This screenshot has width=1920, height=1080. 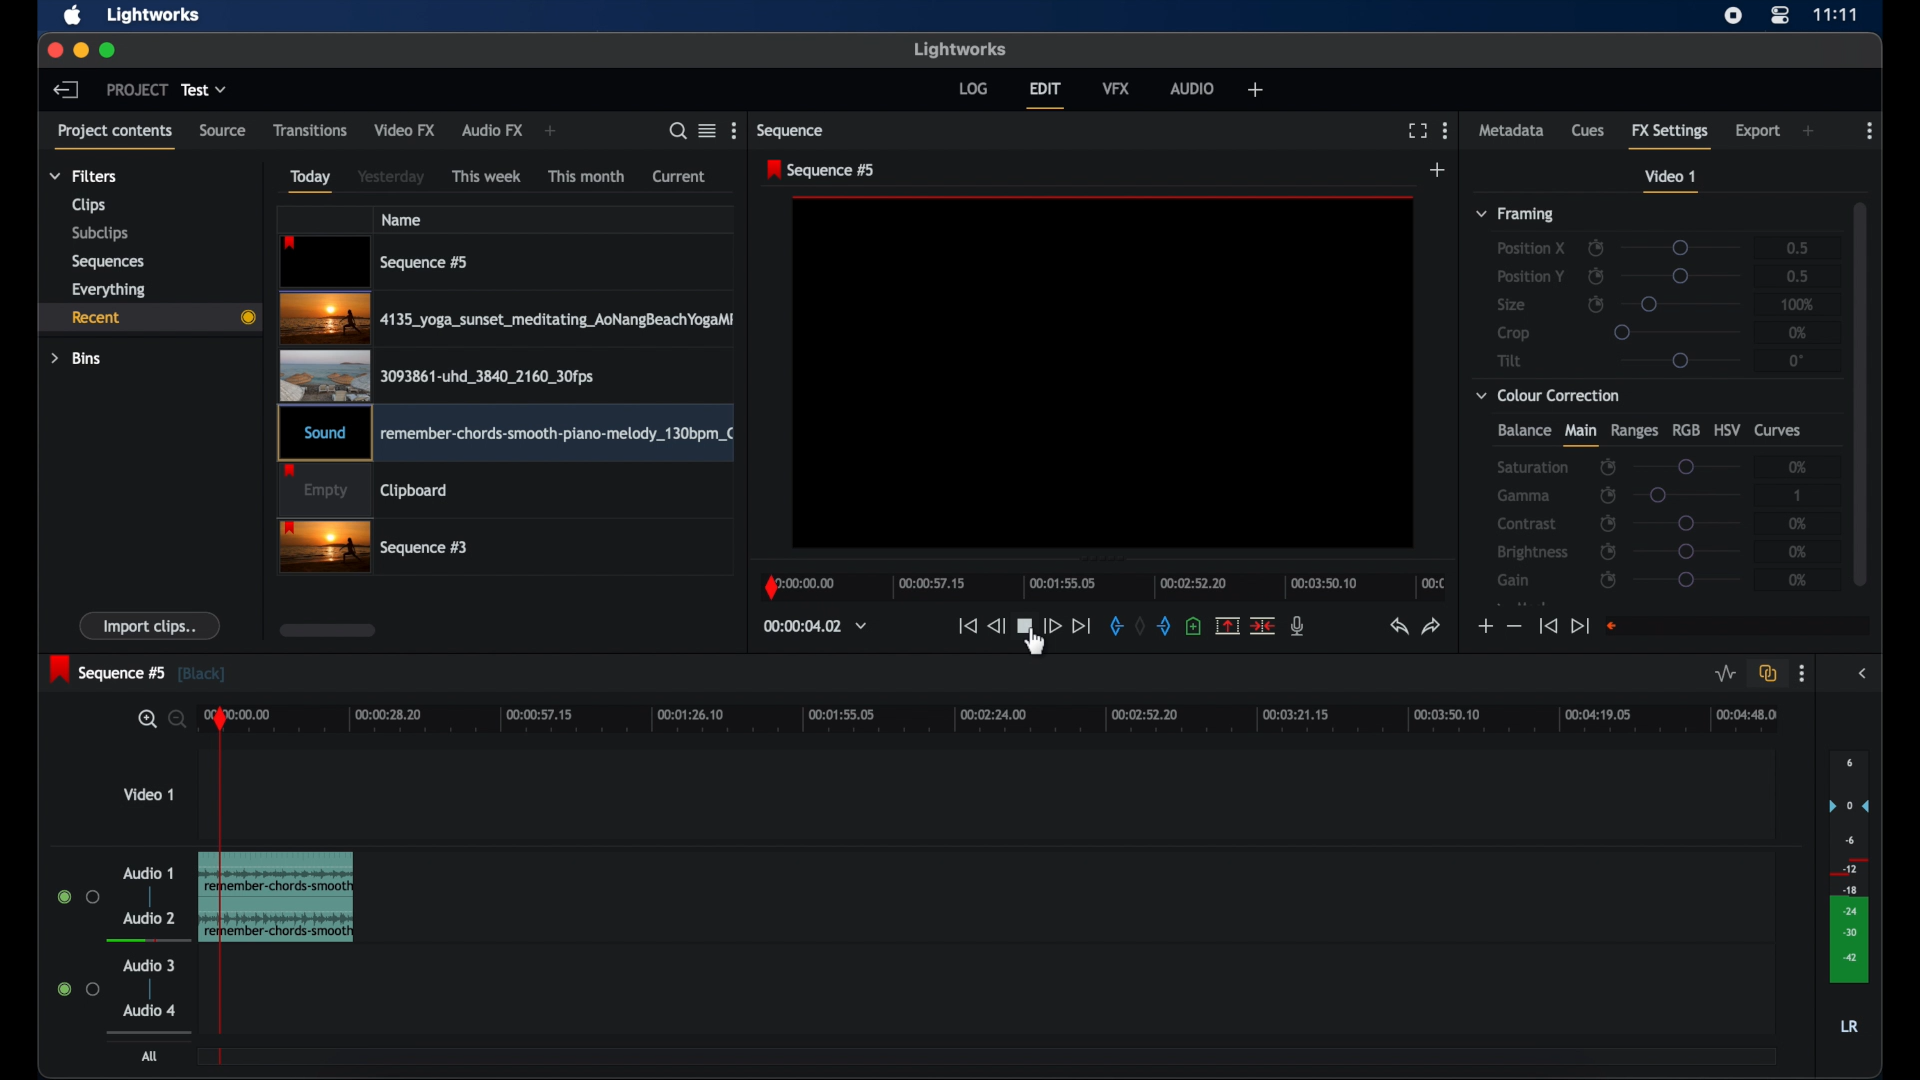 I want to click on radio buttons, so click(x=79, y=896).